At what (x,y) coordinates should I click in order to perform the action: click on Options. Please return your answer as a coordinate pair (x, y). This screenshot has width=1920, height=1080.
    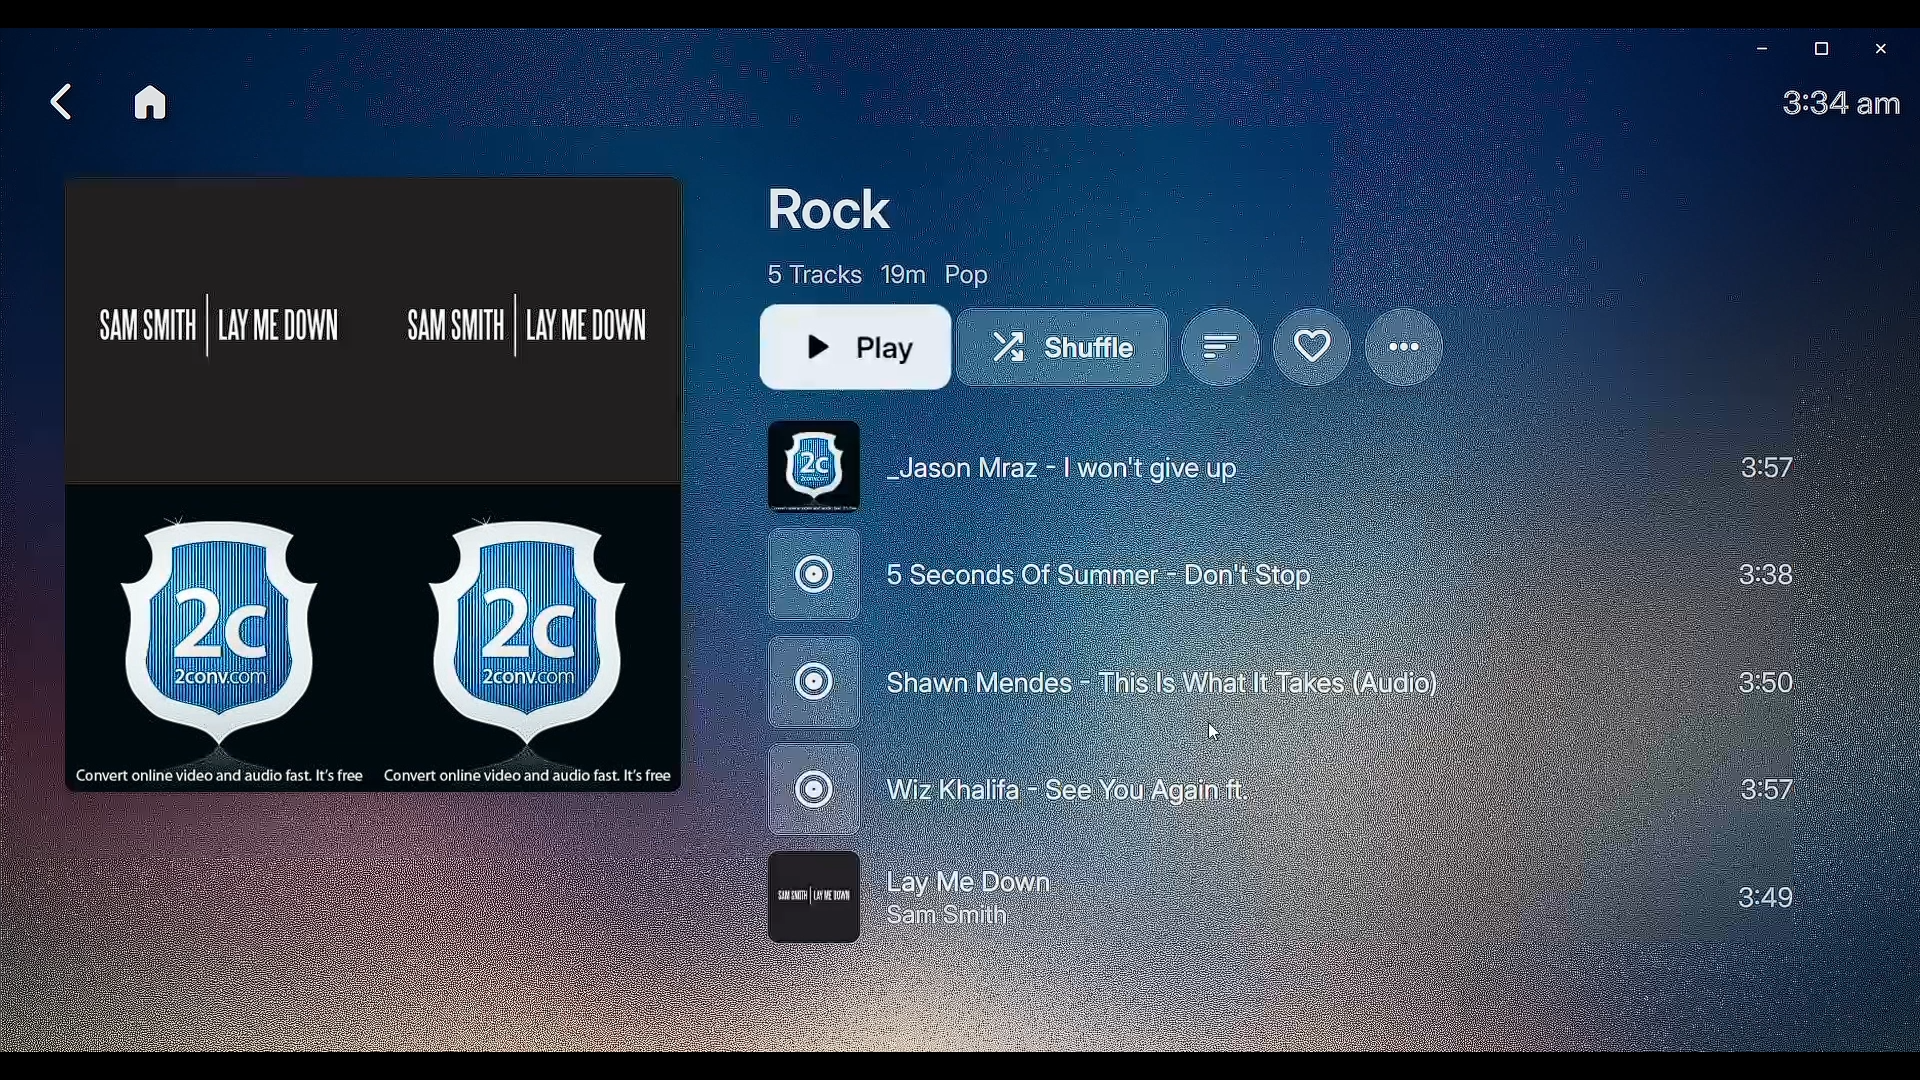
    Looking at the image, I should click on (1407, 347).